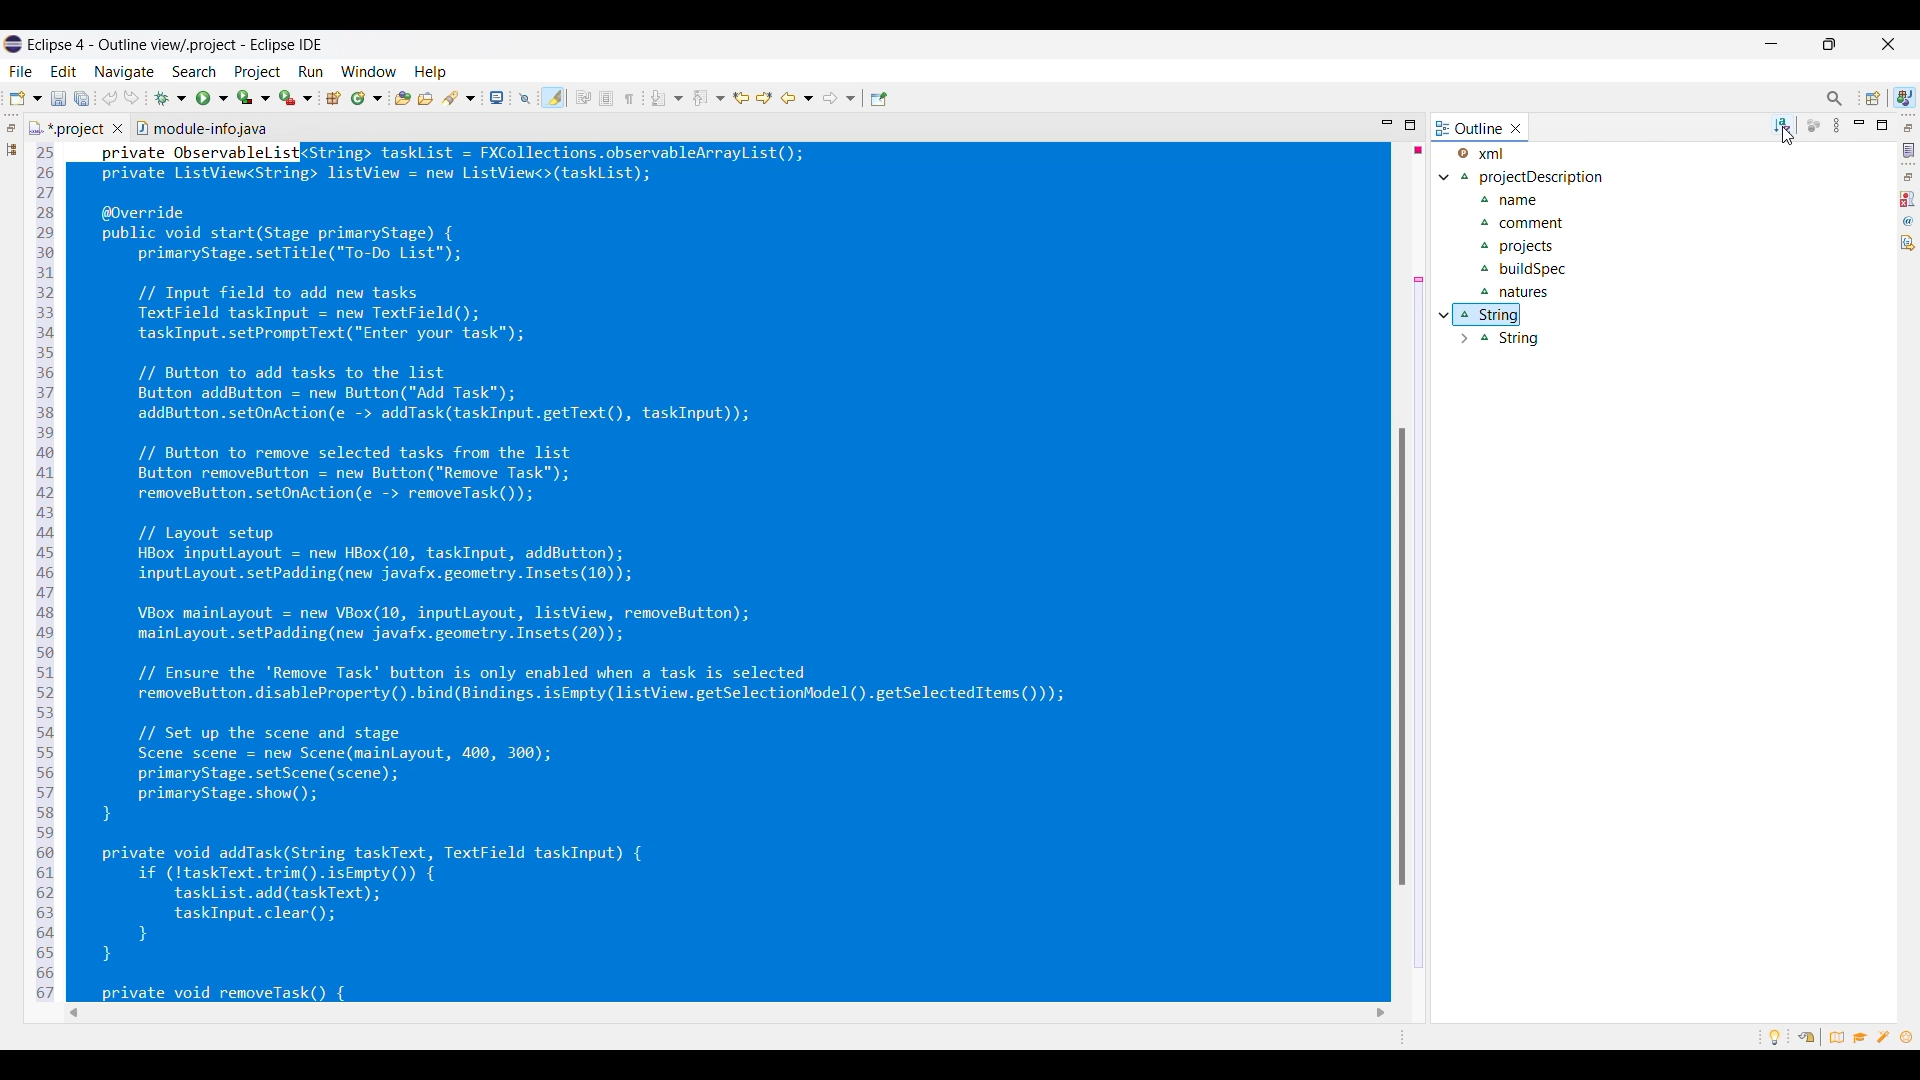  I want to click on xml, so click(1495, 153).